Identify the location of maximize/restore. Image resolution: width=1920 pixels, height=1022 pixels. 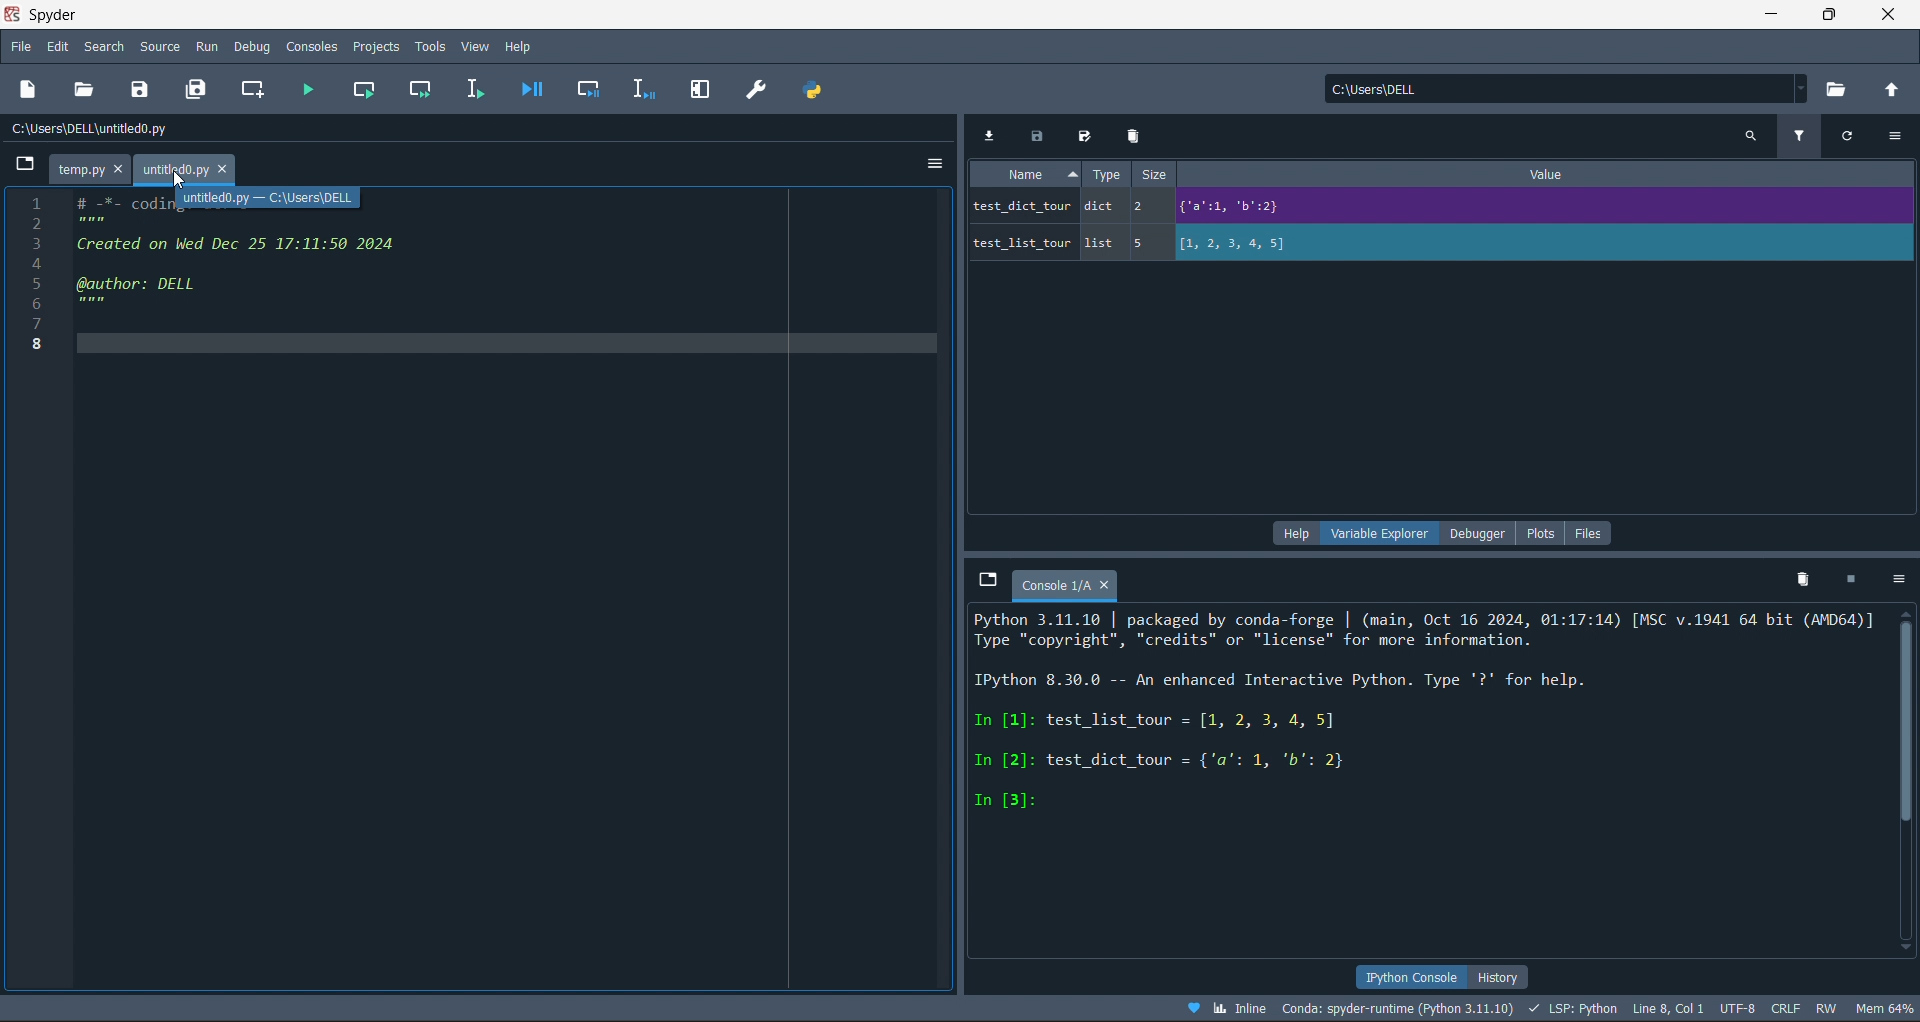
(1826, 15).